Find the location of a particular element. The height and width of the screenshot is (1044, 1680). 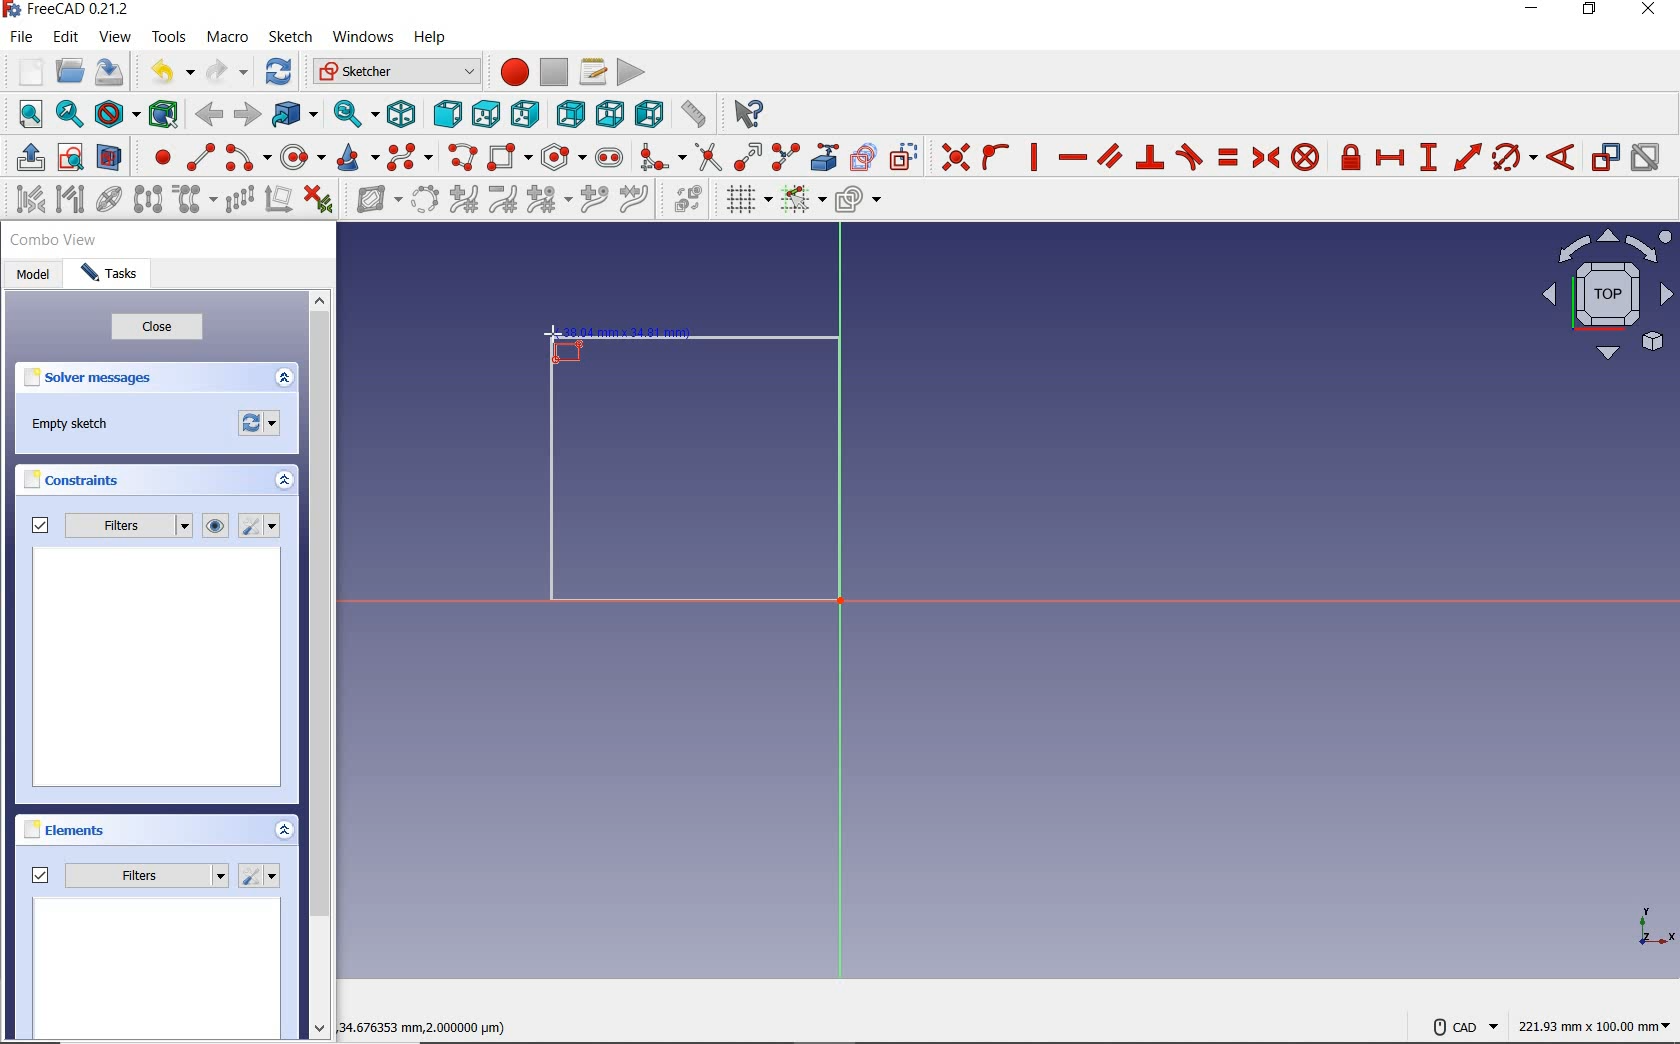

top is located at coordinates (487, 115).